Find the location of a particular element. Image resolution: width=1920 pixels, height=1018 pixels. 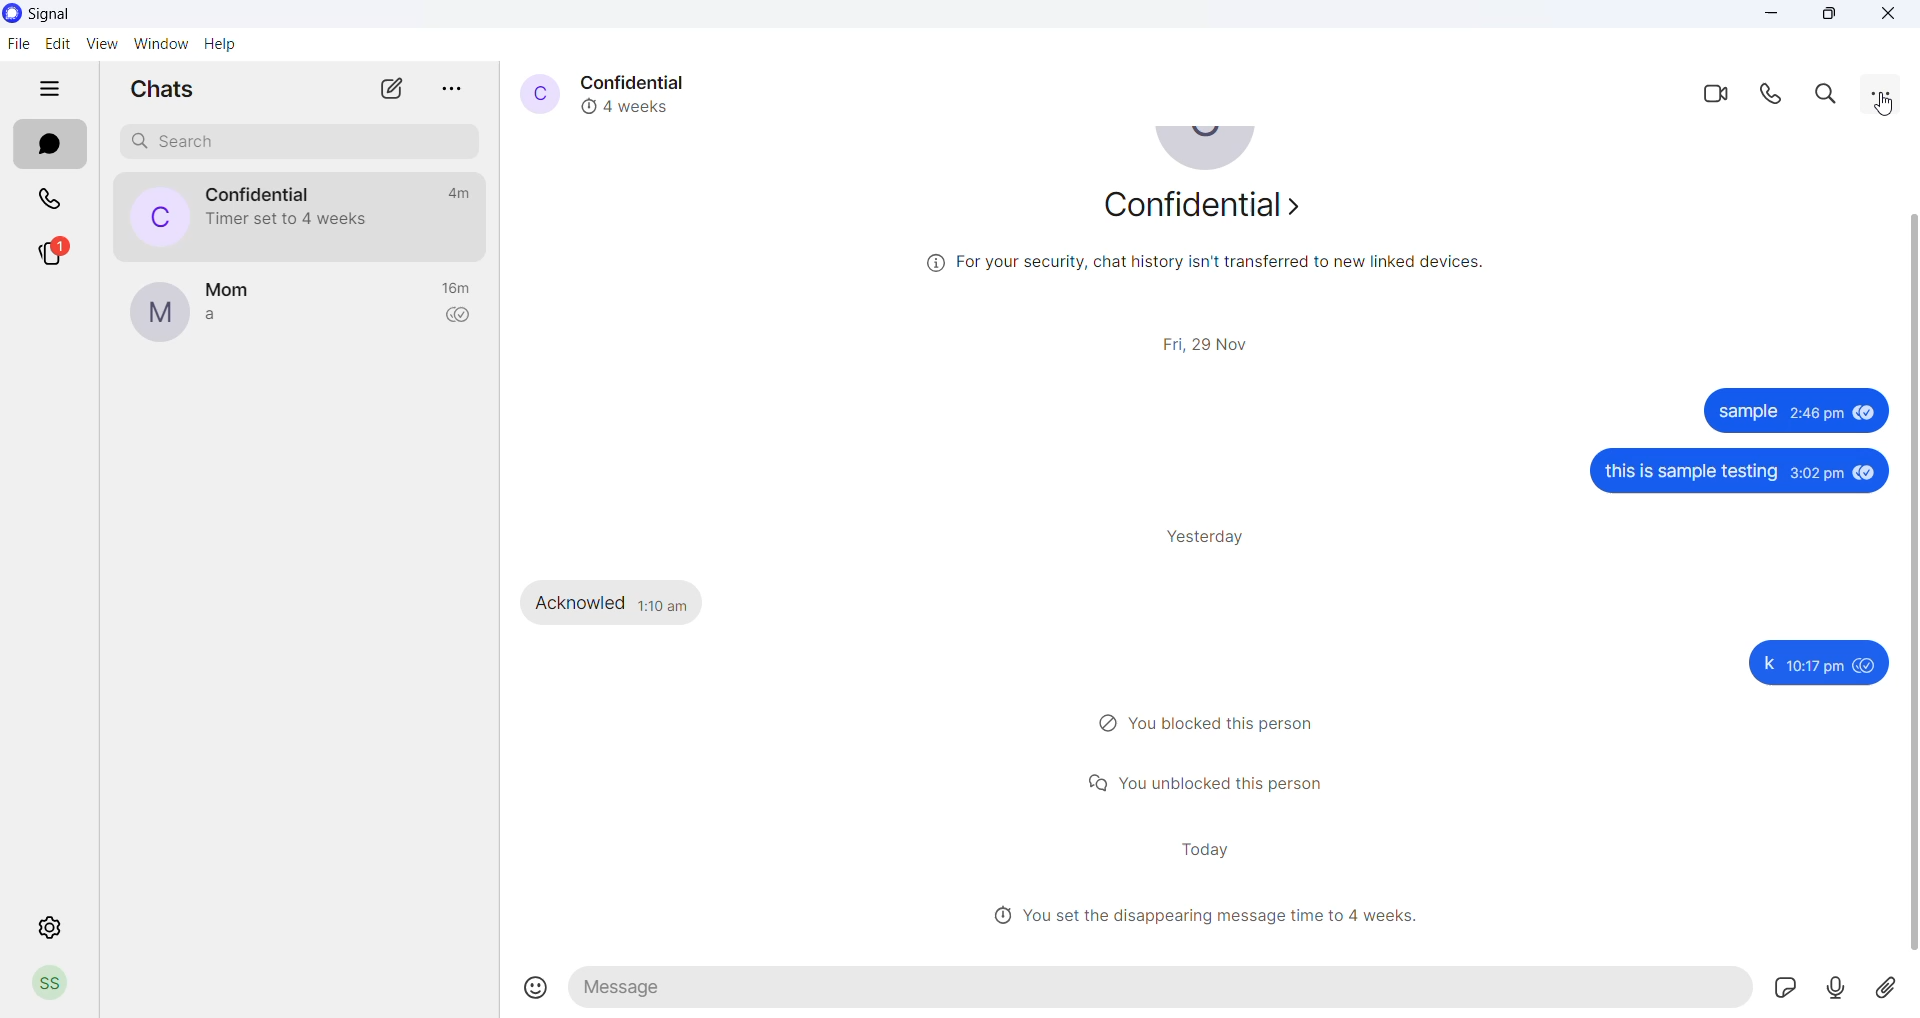

 is located at coordinates (1743, 474).